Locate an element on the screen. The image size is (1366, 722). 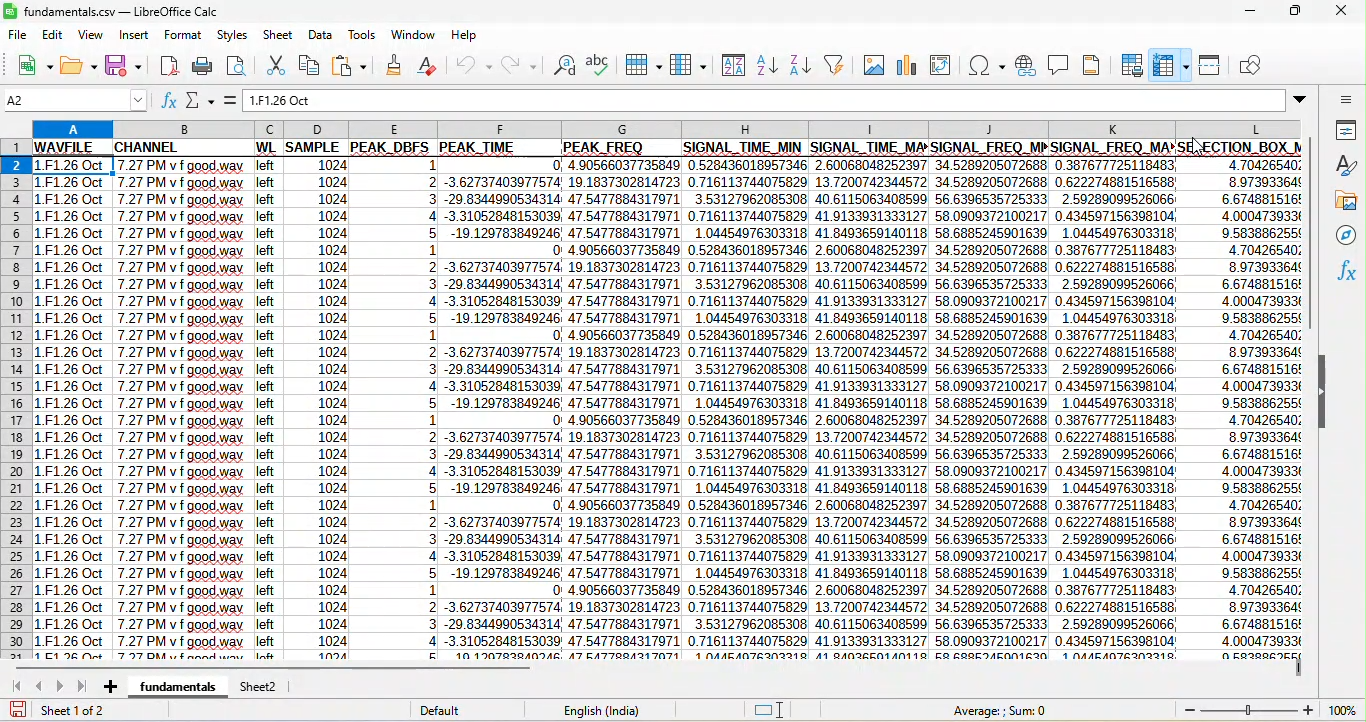
default is located at coordinates (459, 710).